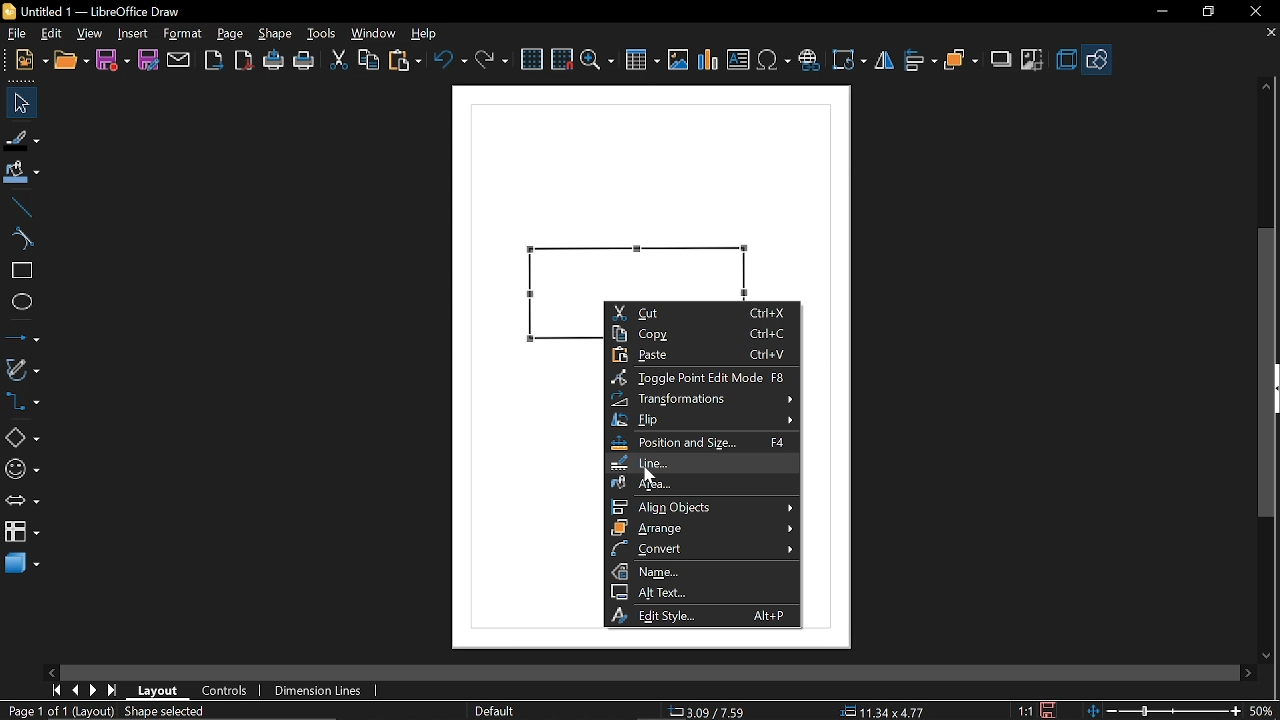  I want to click on Insert table, so click(642, 60).